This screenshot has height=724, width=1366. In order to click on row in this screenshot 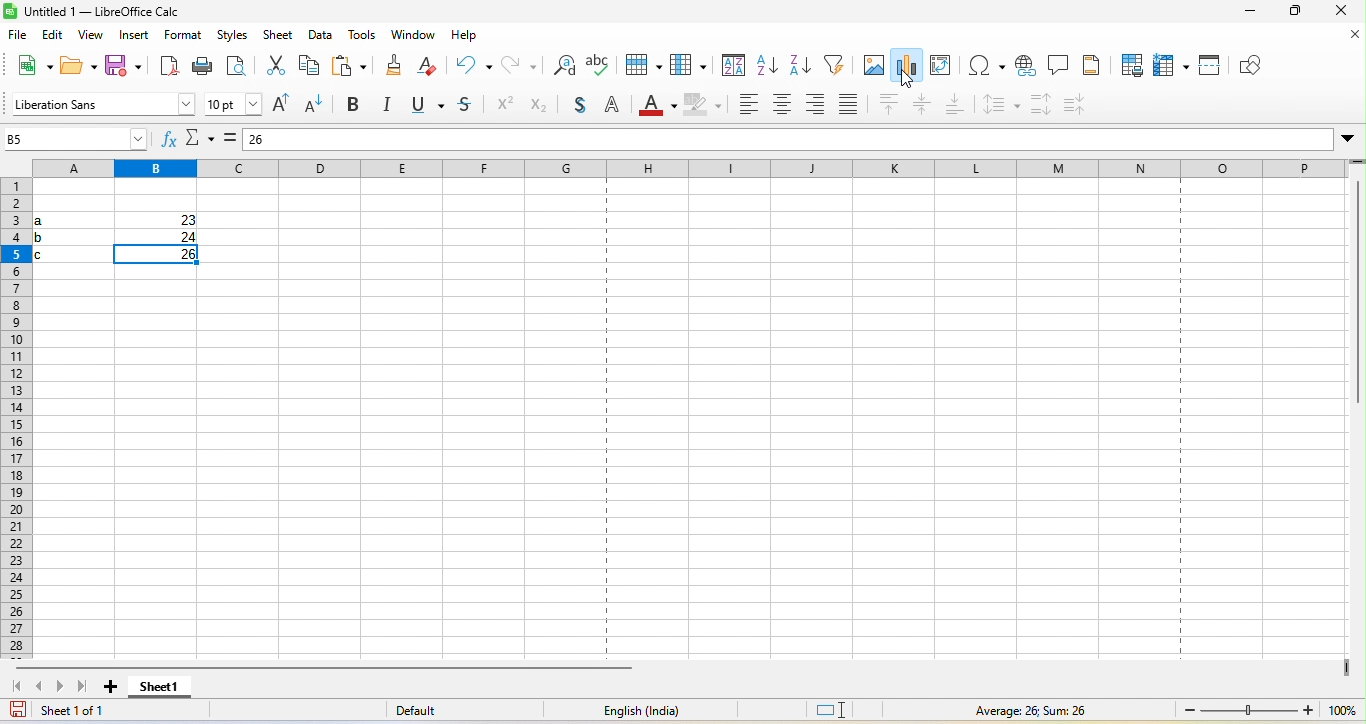, I will do `click(641, 64)`.